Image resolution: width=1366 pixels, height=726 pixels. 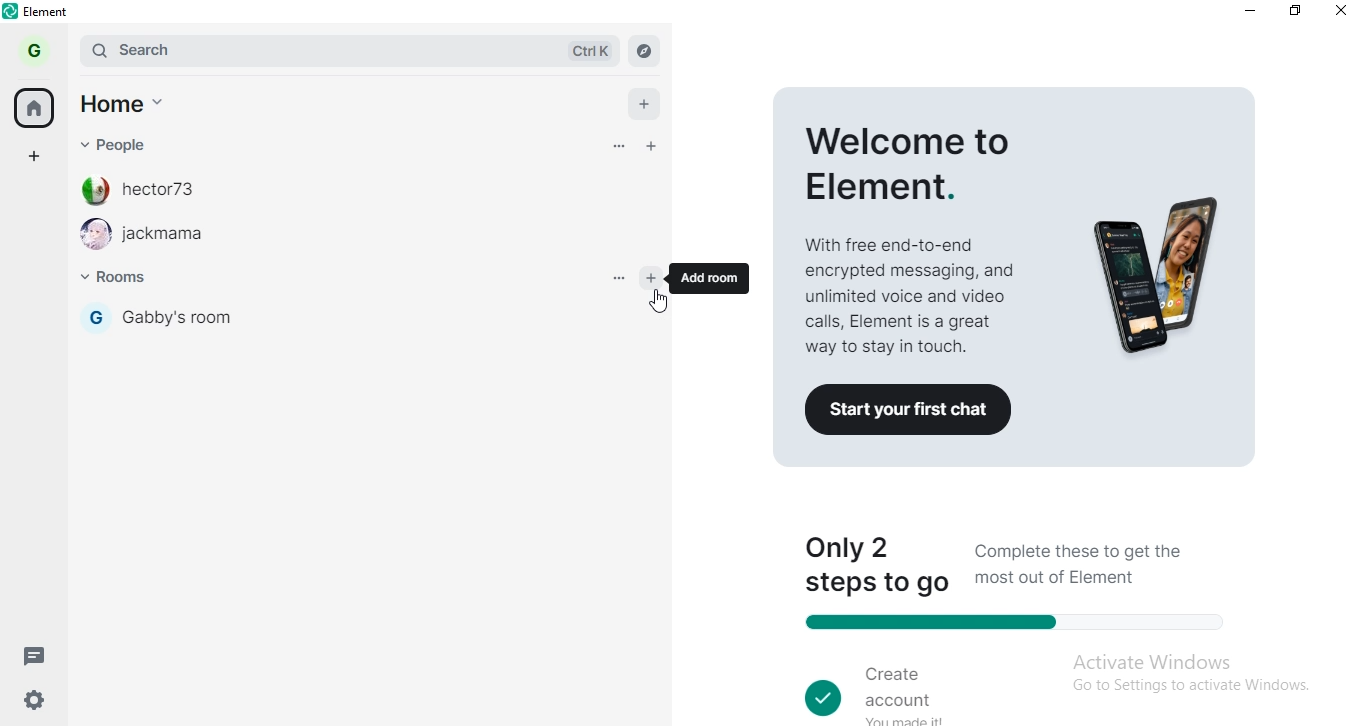 What do you see at coordinates (185, 321) in the screenshot?
I see `gabby's room` at bounding box center [185, 321].